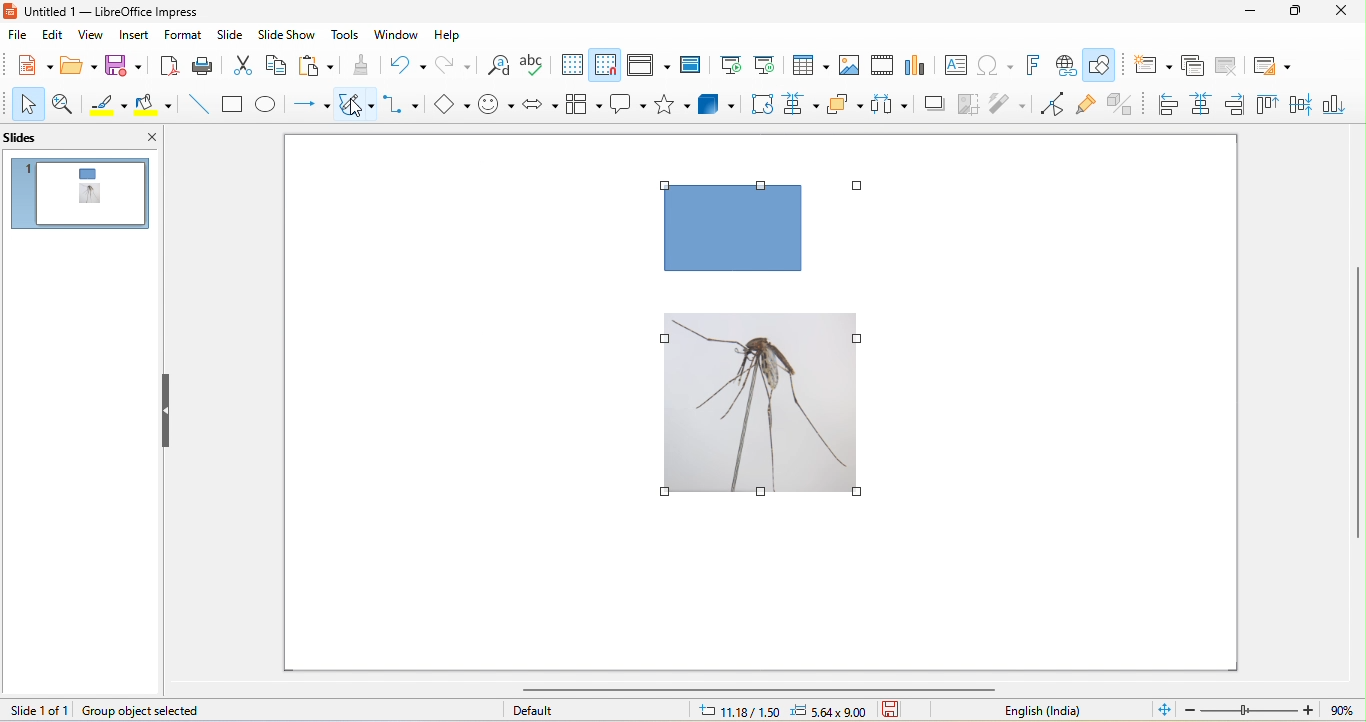  Describe the element at coordinates (171, 409) in the screenshot. I see `hide` at that location.